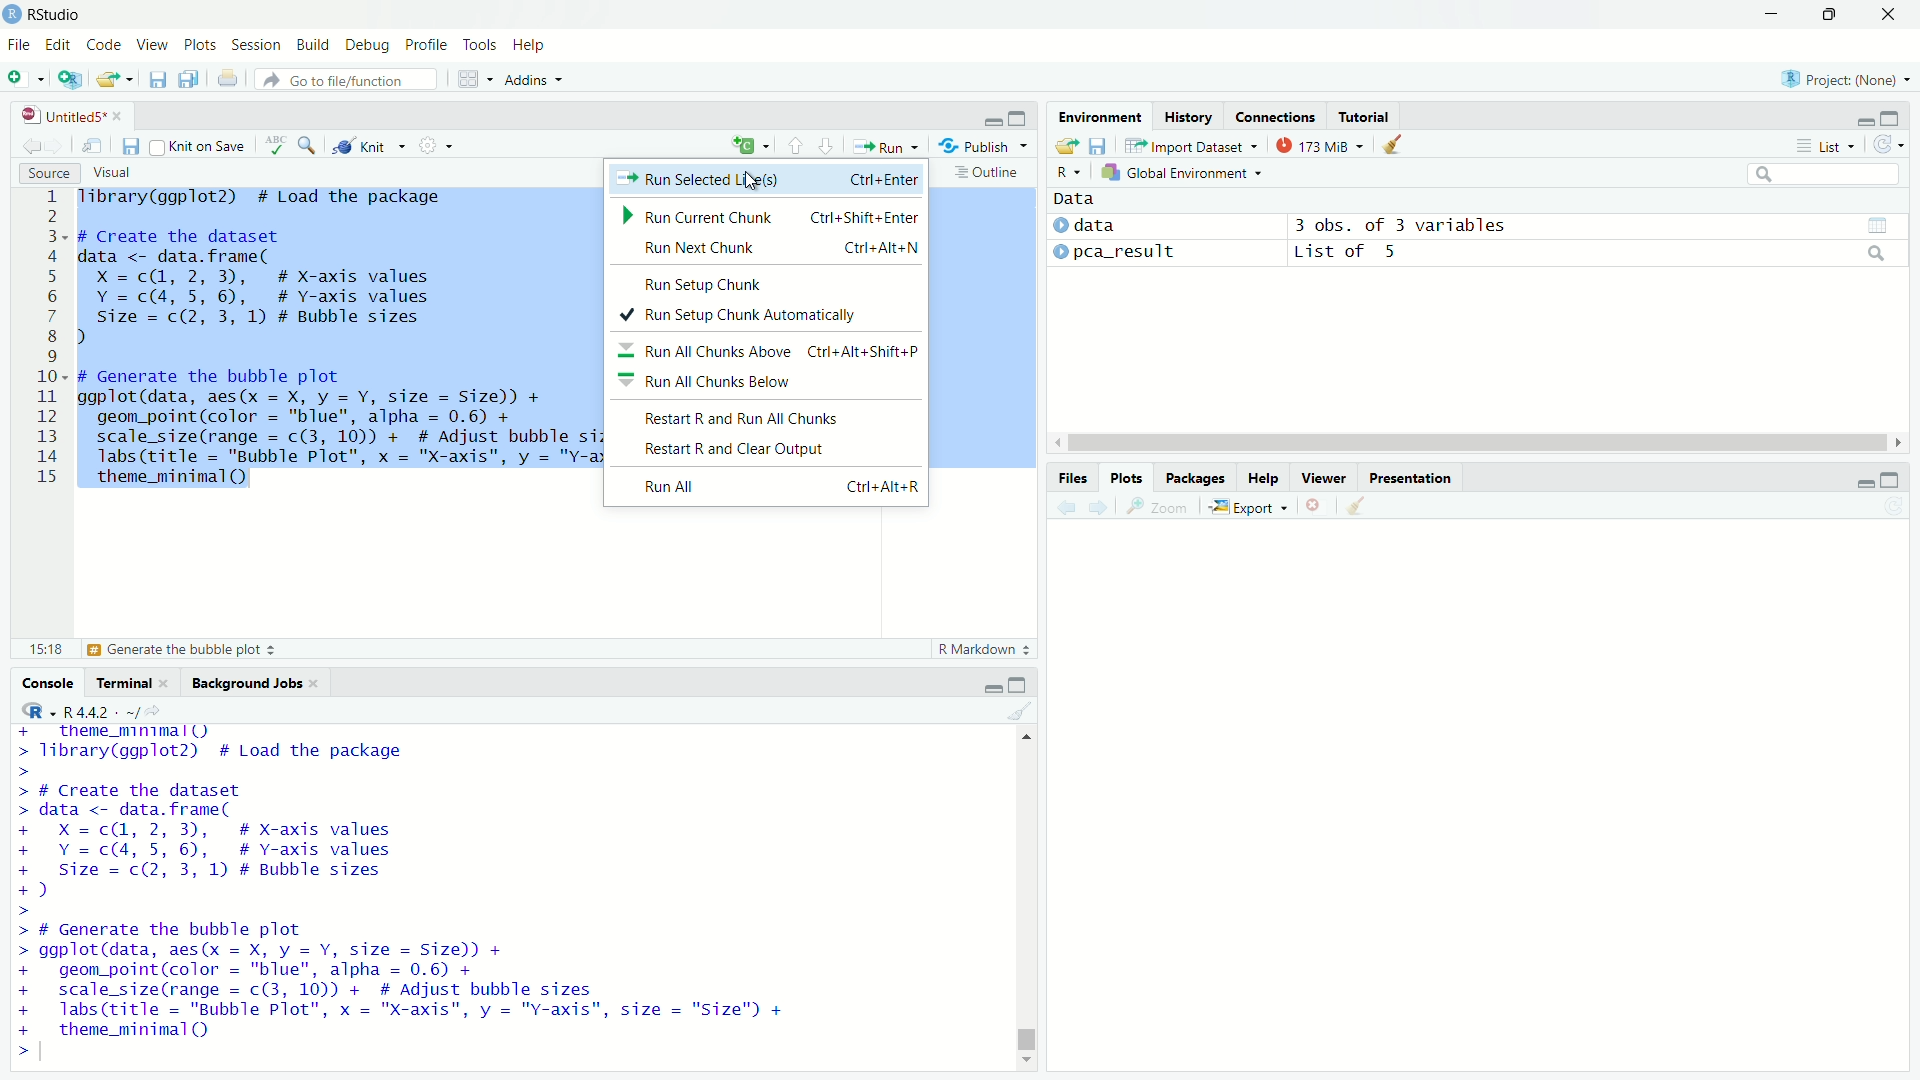 Image resolution: width=1920 pixels, height=1080 pixels. What do you see at coordinates (153, 650) in the screenshot?
I see `generate the bubble plot ` at bounding box center [153, 650].